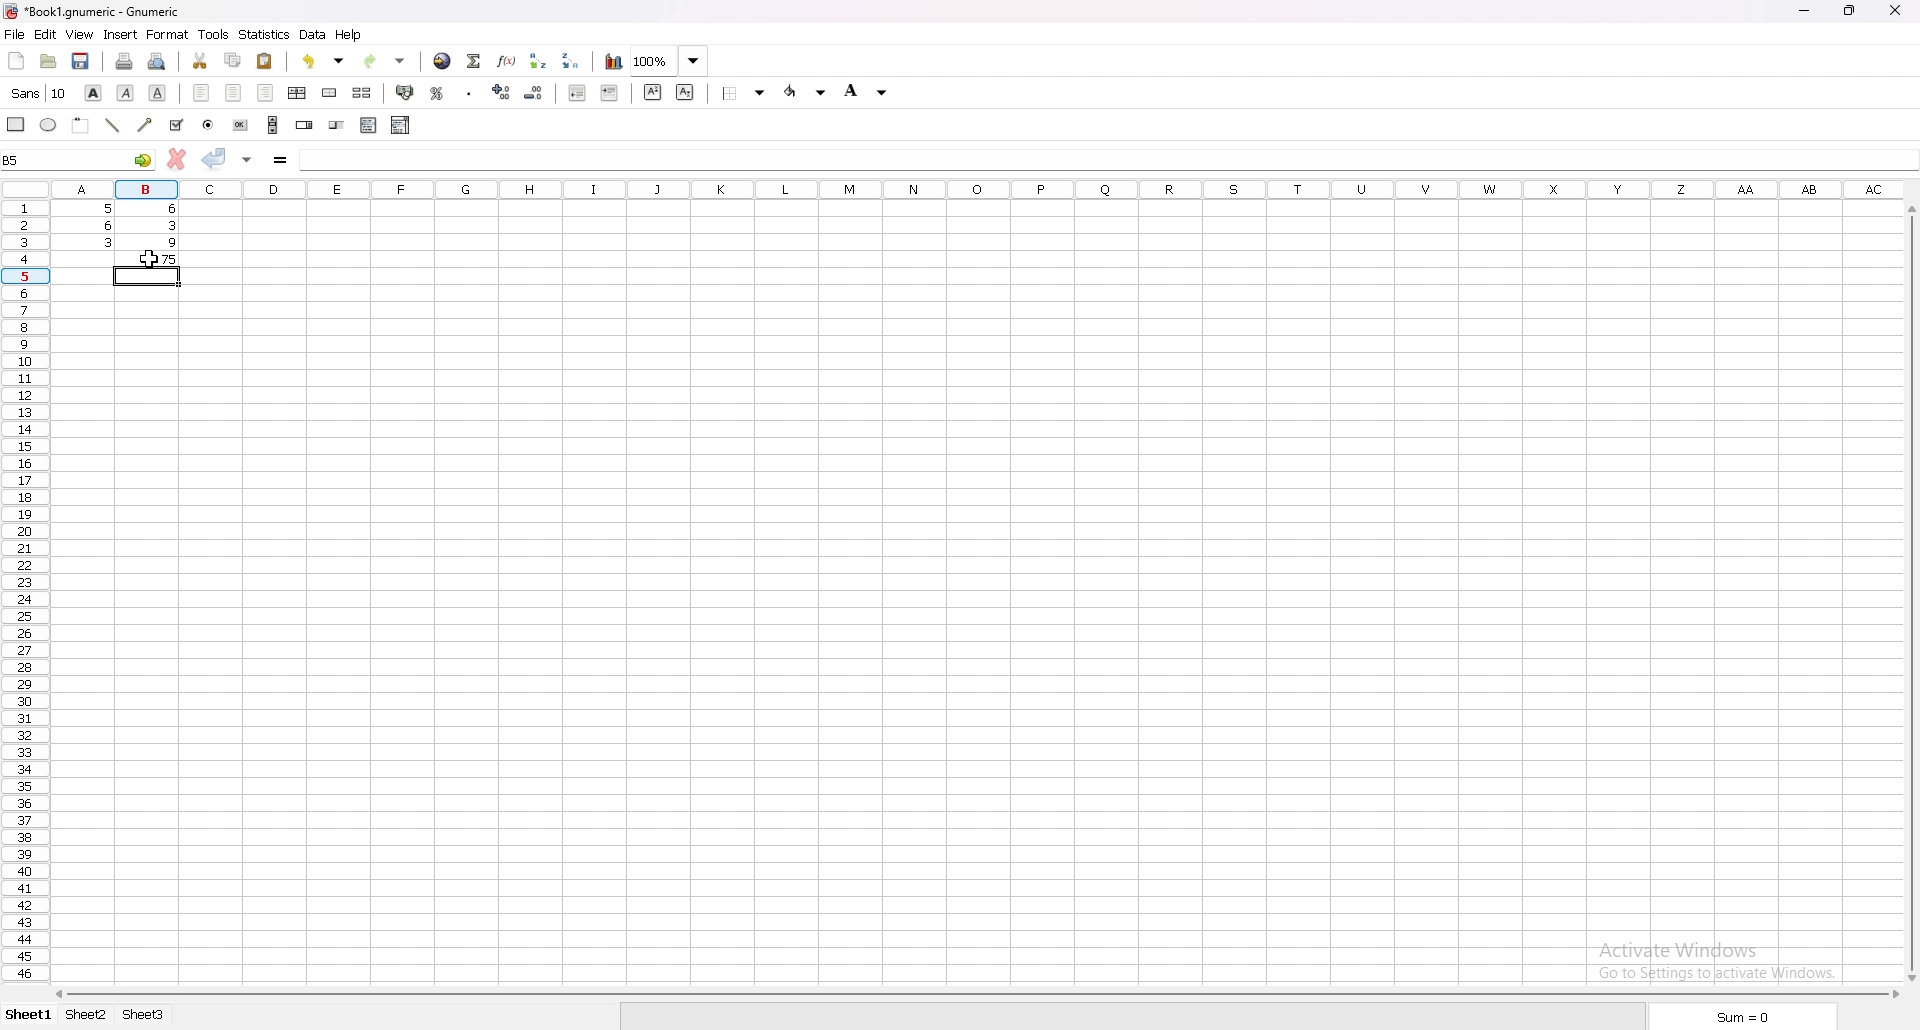 The width and height of the screenshot is (1920, 1030). What do you see at coordinates (265, 35) in the screenshot?
I see `statistics` at bounding box center [265, 35].